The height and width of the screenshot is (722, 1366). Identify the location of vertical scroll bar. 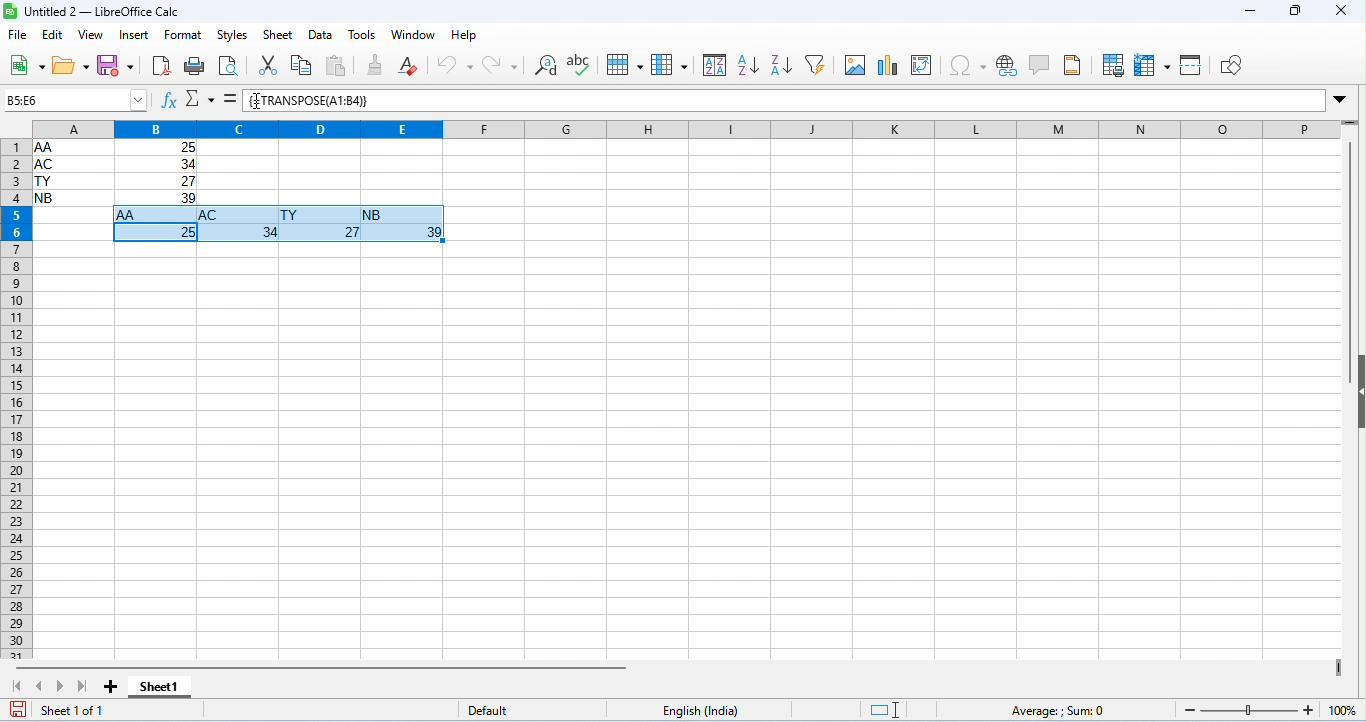
(1352, 240).